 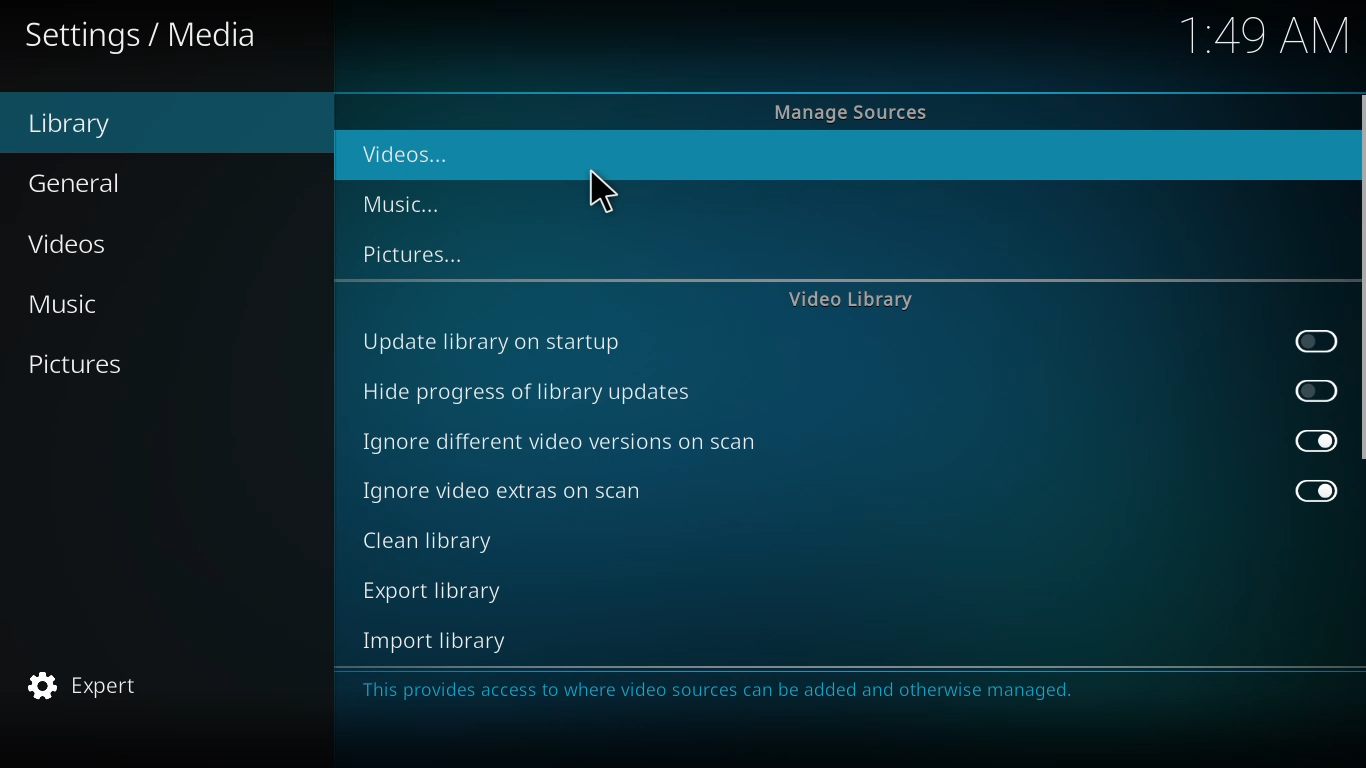 I want to click on library, so click(x=79, y=125).